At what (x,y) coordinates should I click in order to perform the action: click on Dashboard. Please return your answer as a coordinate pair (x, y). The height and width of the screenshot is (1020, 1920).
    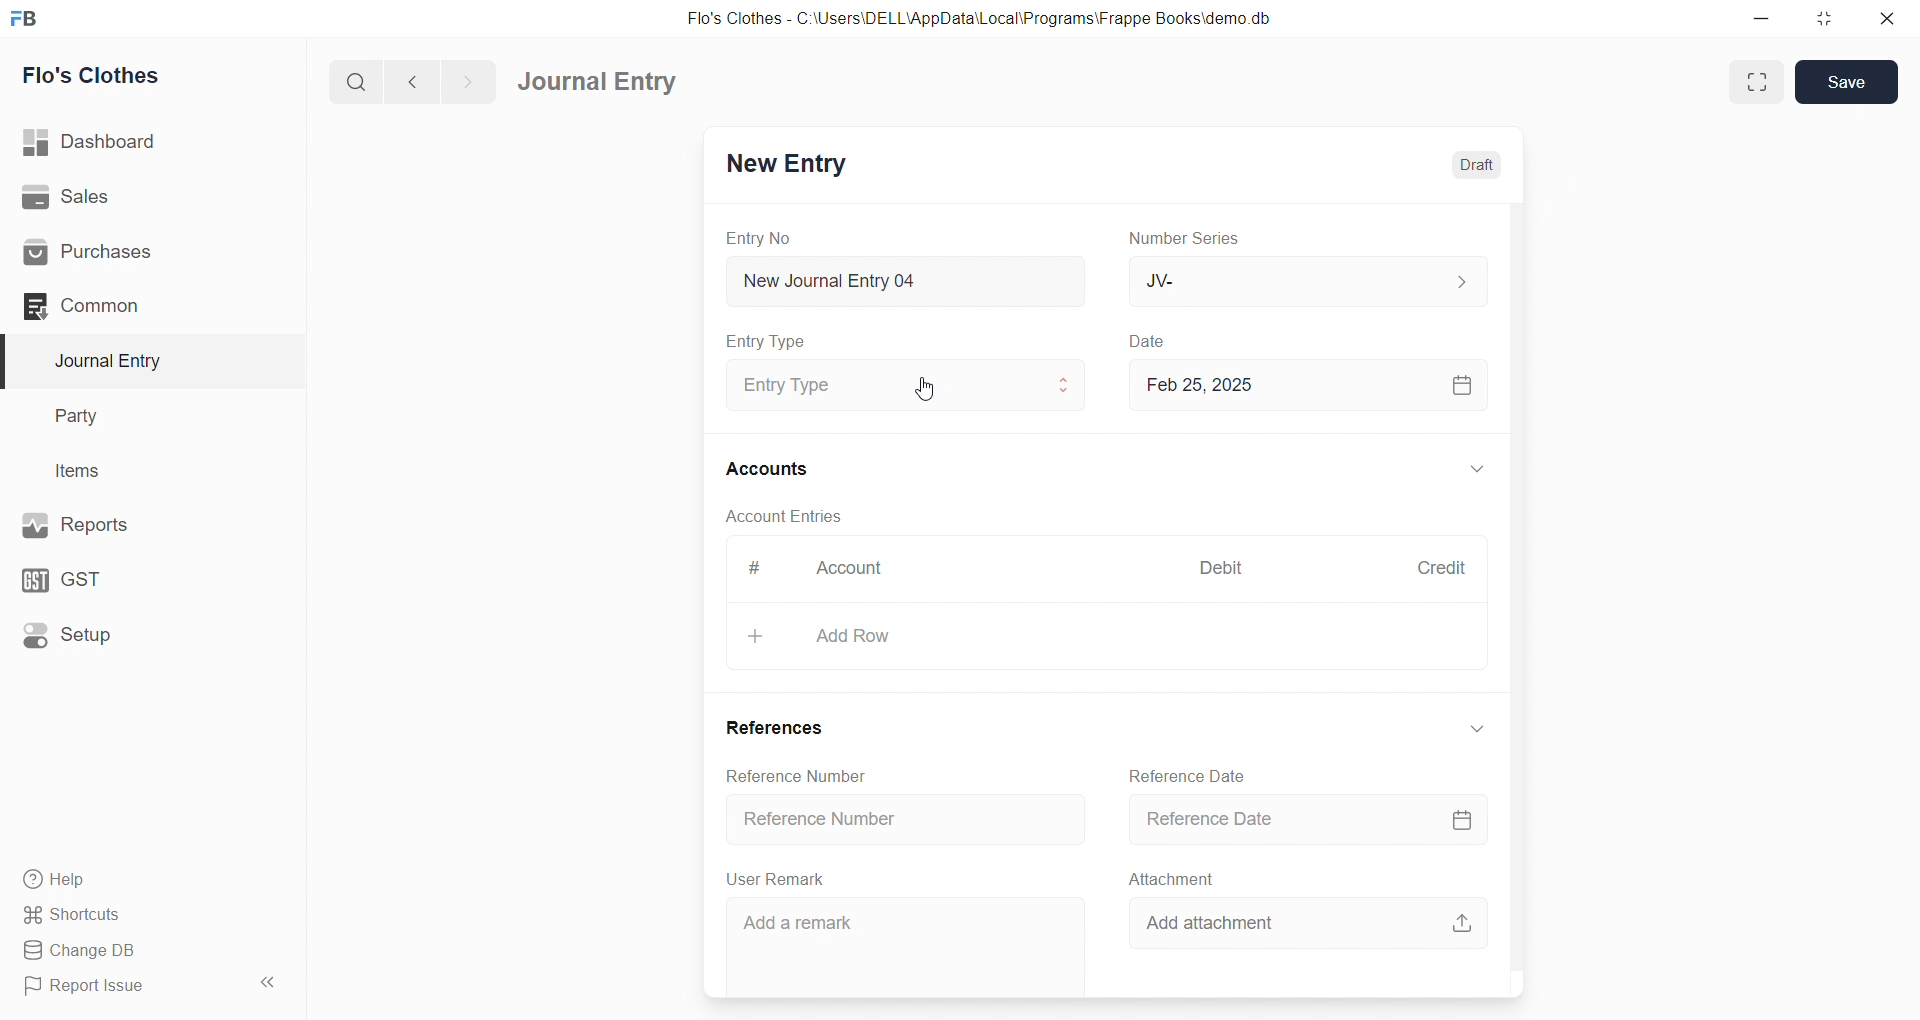
    Looking at the image, I should click on (147, 142).